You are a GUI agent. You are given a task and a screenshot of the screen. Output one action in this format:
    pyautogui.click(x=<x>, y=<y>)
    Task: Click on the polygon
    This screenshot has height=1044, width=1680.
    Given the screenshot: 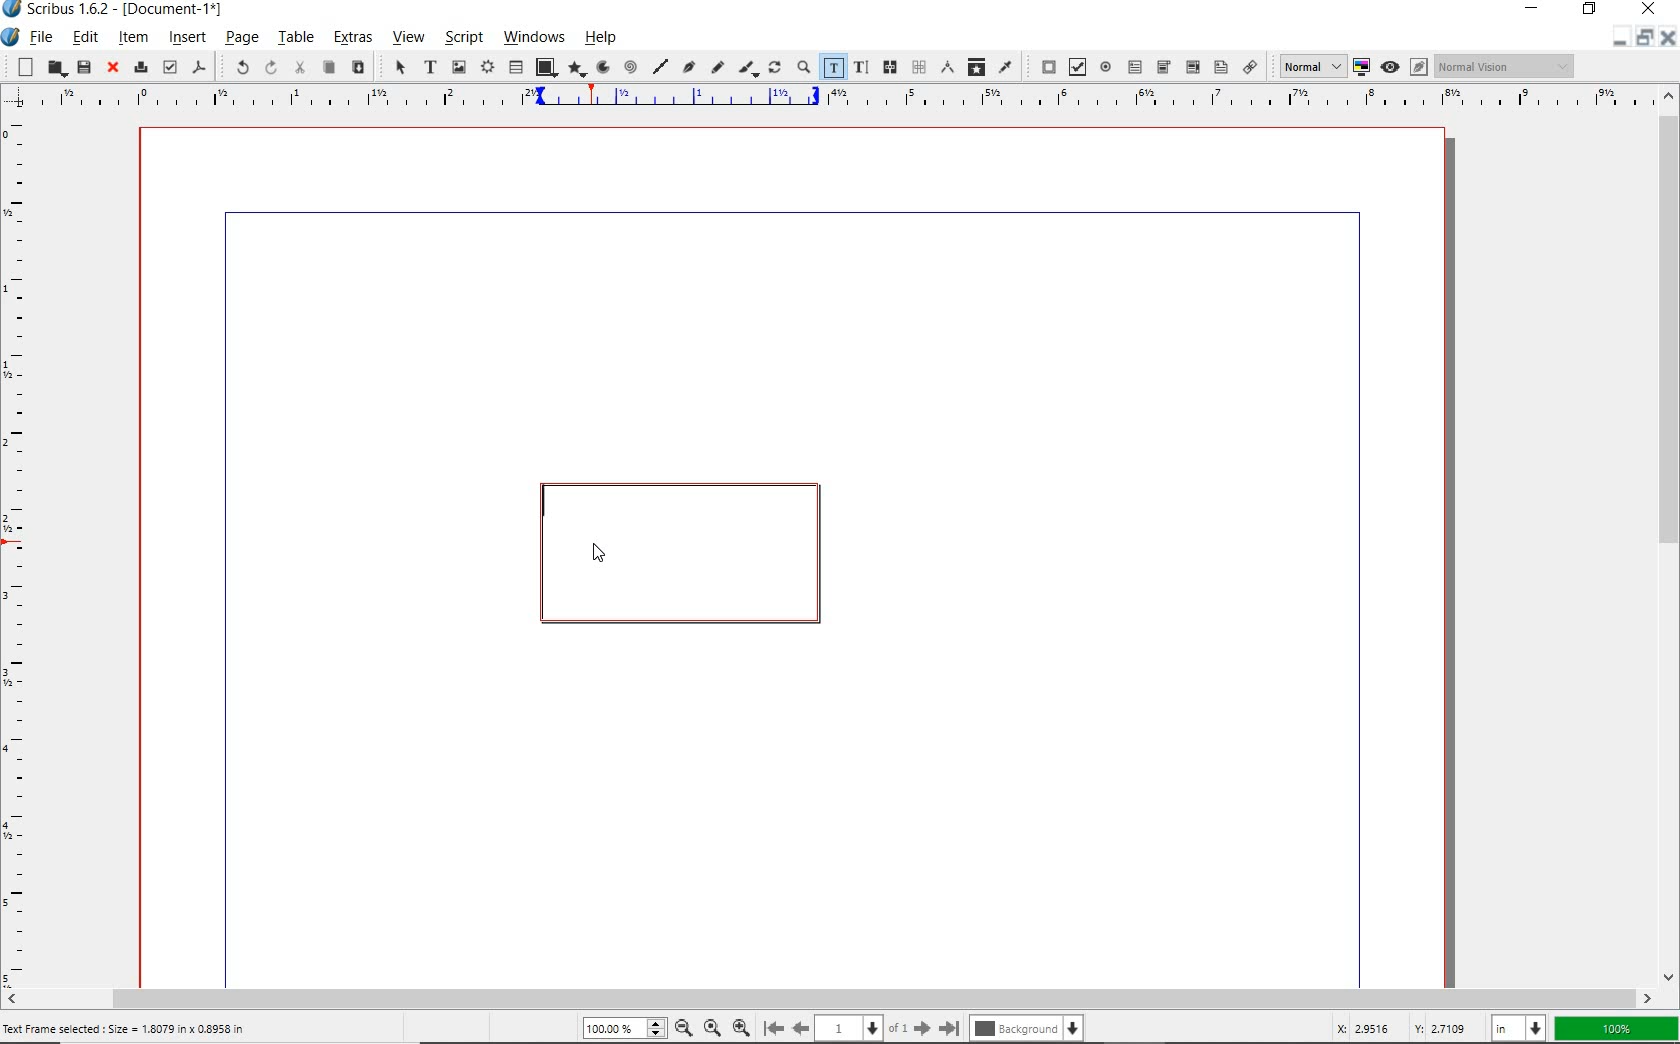 What is the action you would take?
    pyautogui.click(x=578, y=70)
    